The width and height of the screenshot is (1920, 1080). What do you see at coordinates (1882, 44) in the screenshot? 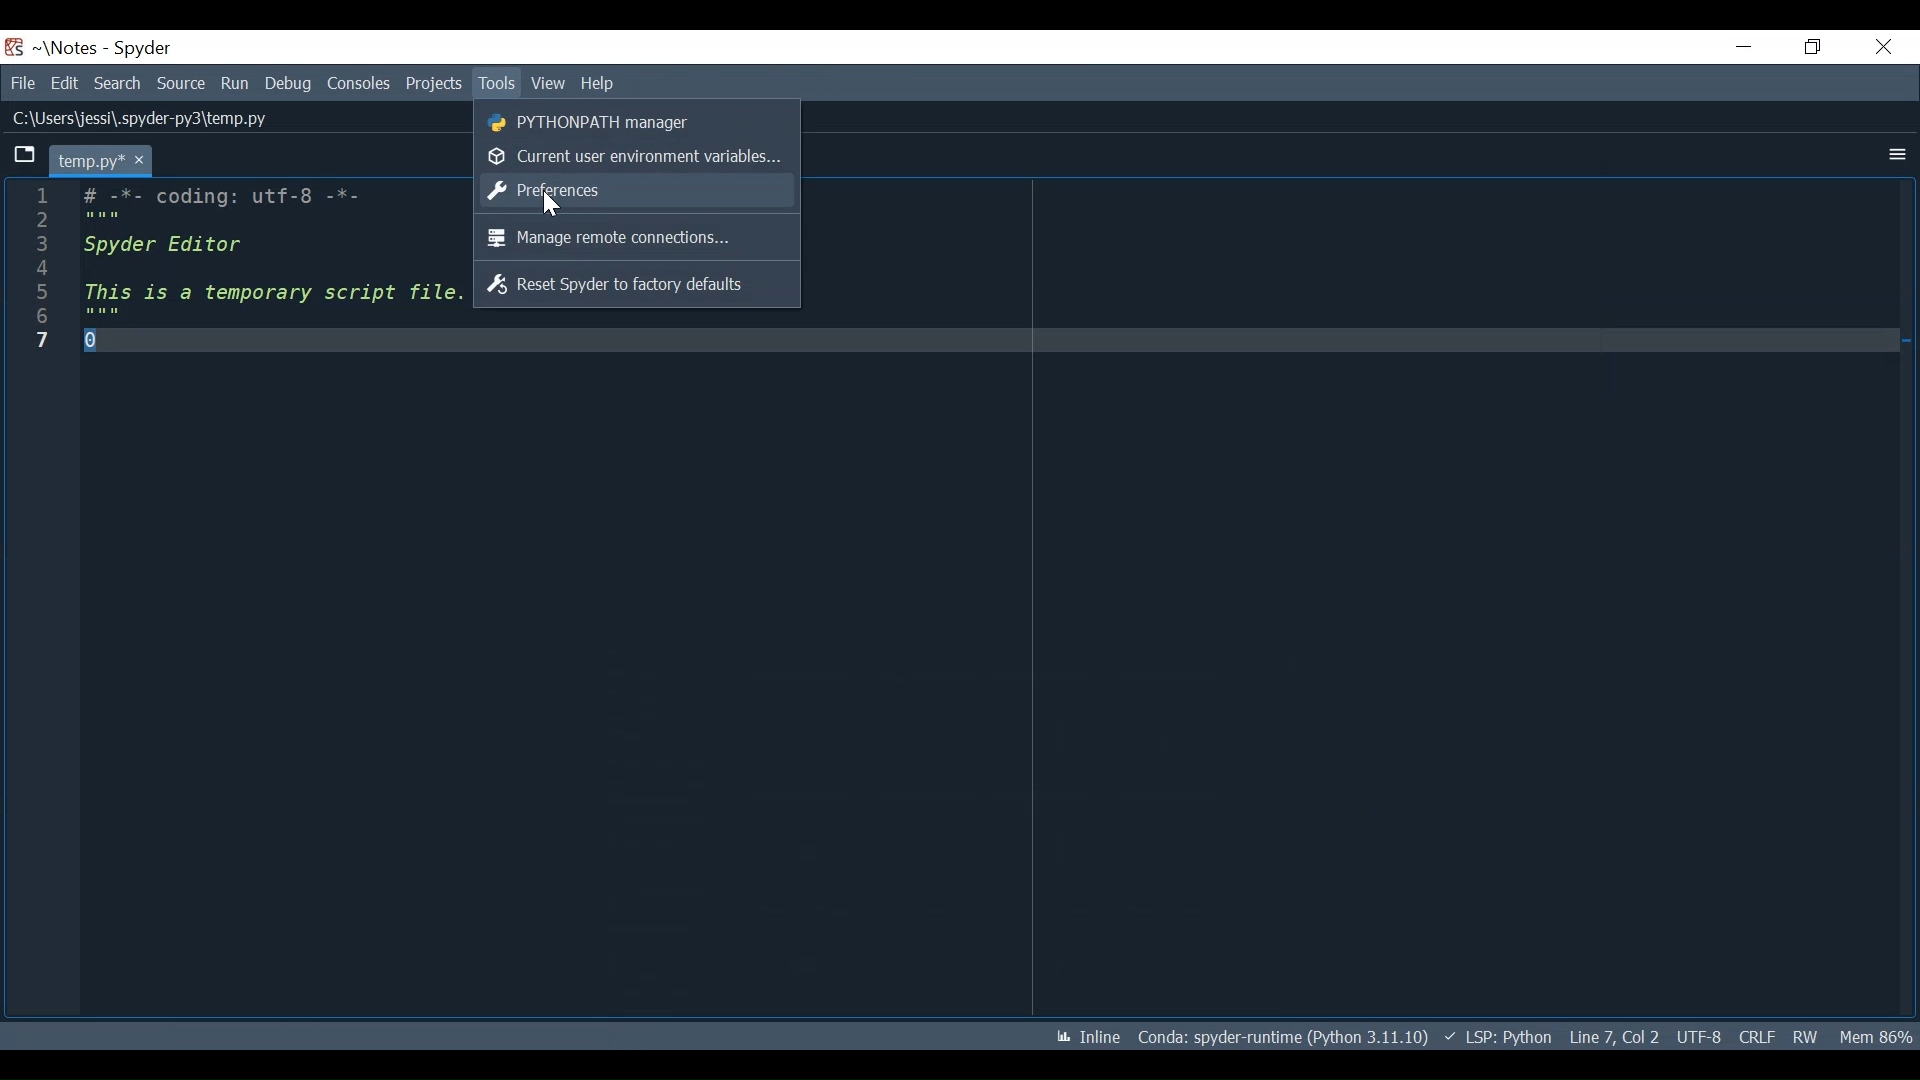
I see `Close` at bounding box center [1882, 44].